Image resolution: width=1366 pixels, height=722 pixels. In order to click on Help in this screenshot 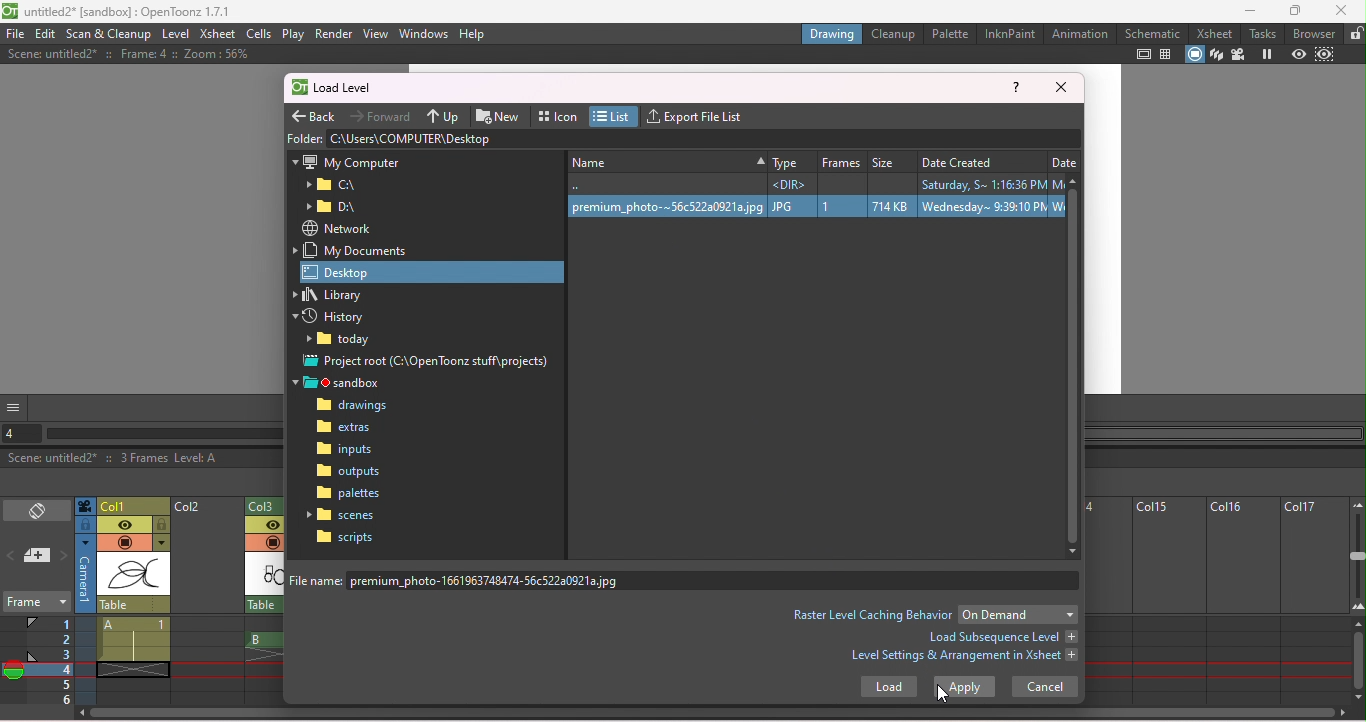, I will do `click(473, 33)`.